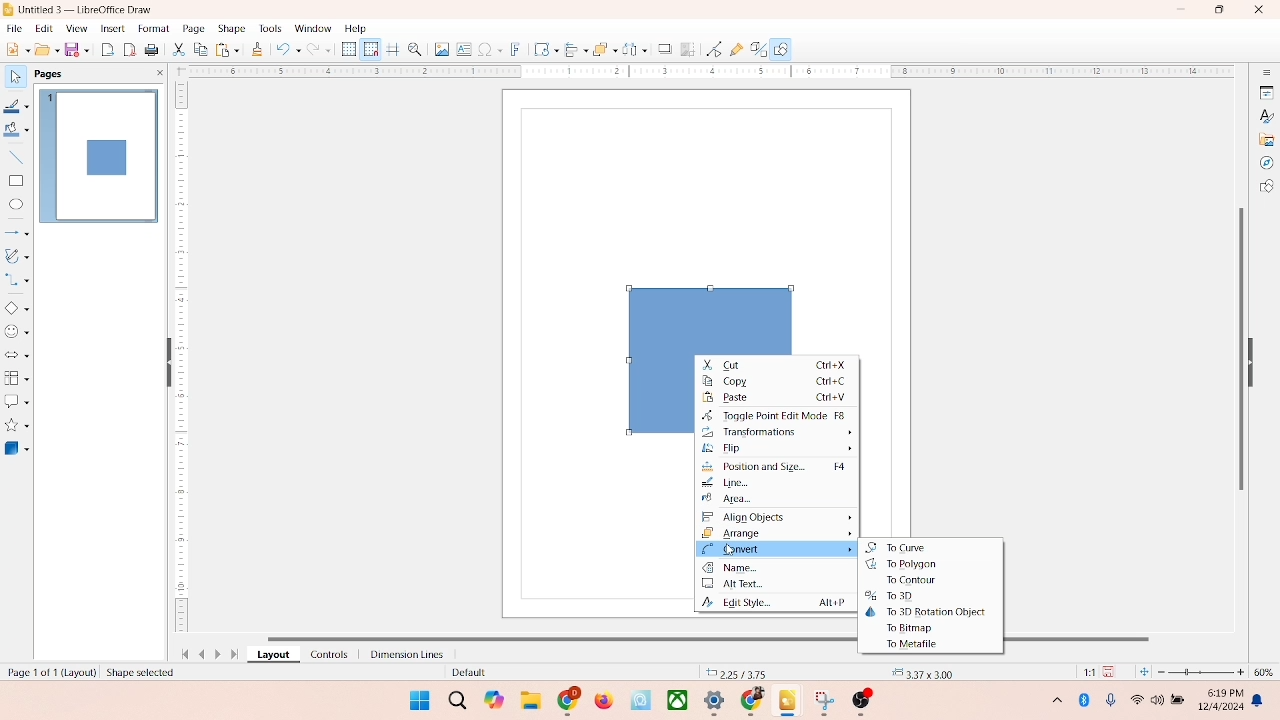 The width and height of the screenshot is (1280, 720). Describe the element at coordinates (1219, 697) in the screenshot. I see `time and date` at that location.